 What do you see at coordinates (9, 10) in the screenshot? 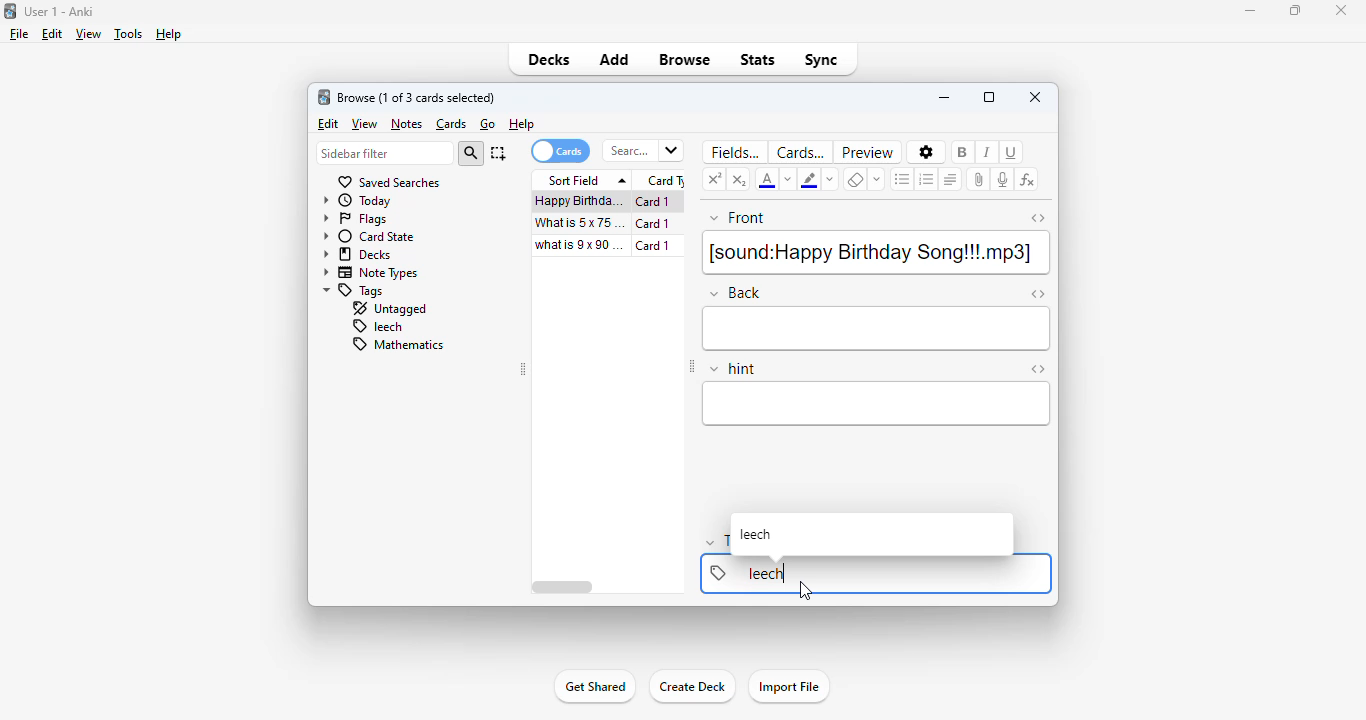
I see `logo` at bounding box center [9, 10].